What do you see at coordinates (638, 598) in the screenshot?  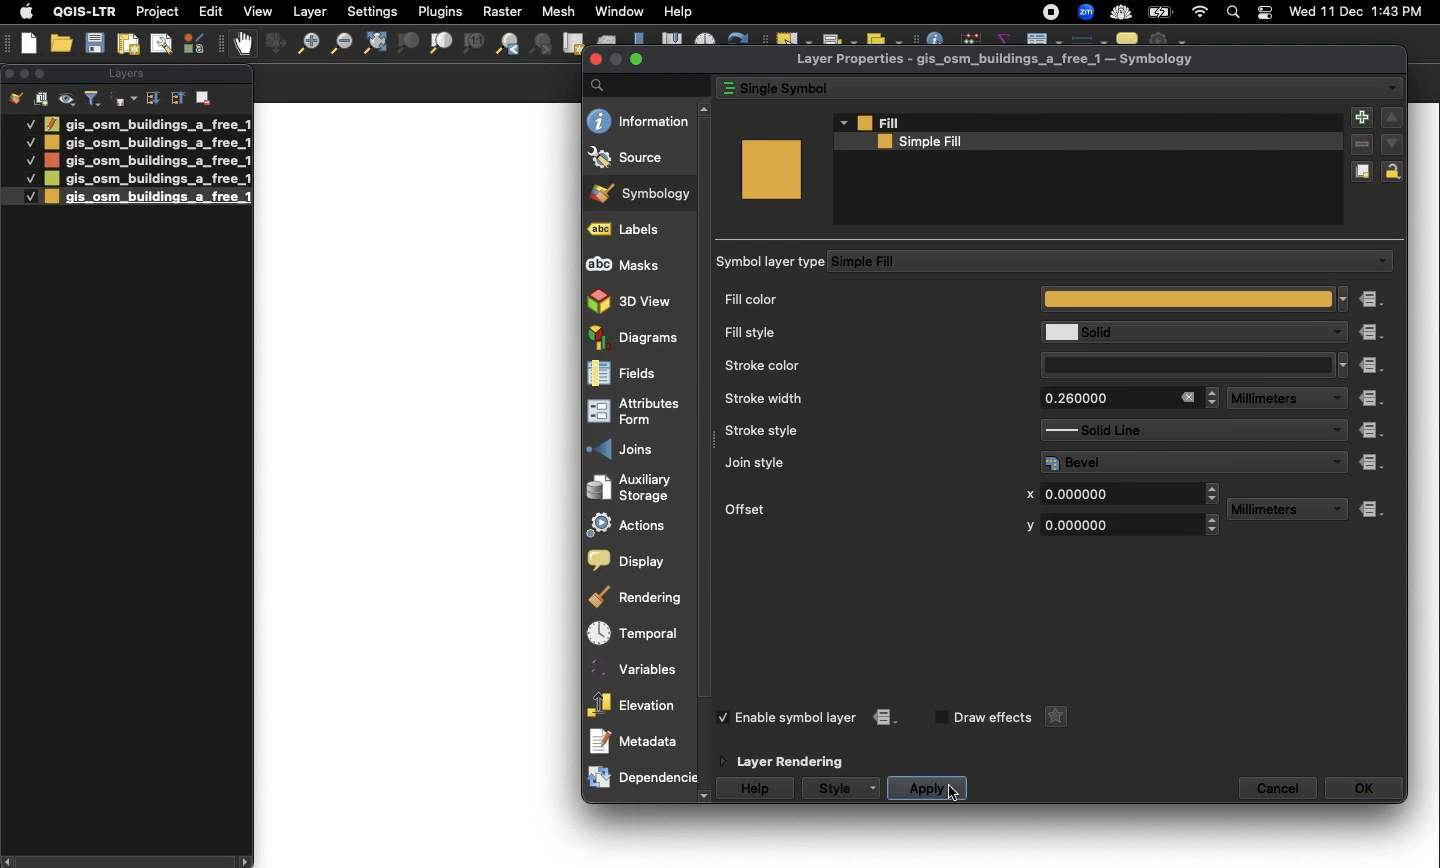 I see `Rendering` at bounding box center [638, 598].